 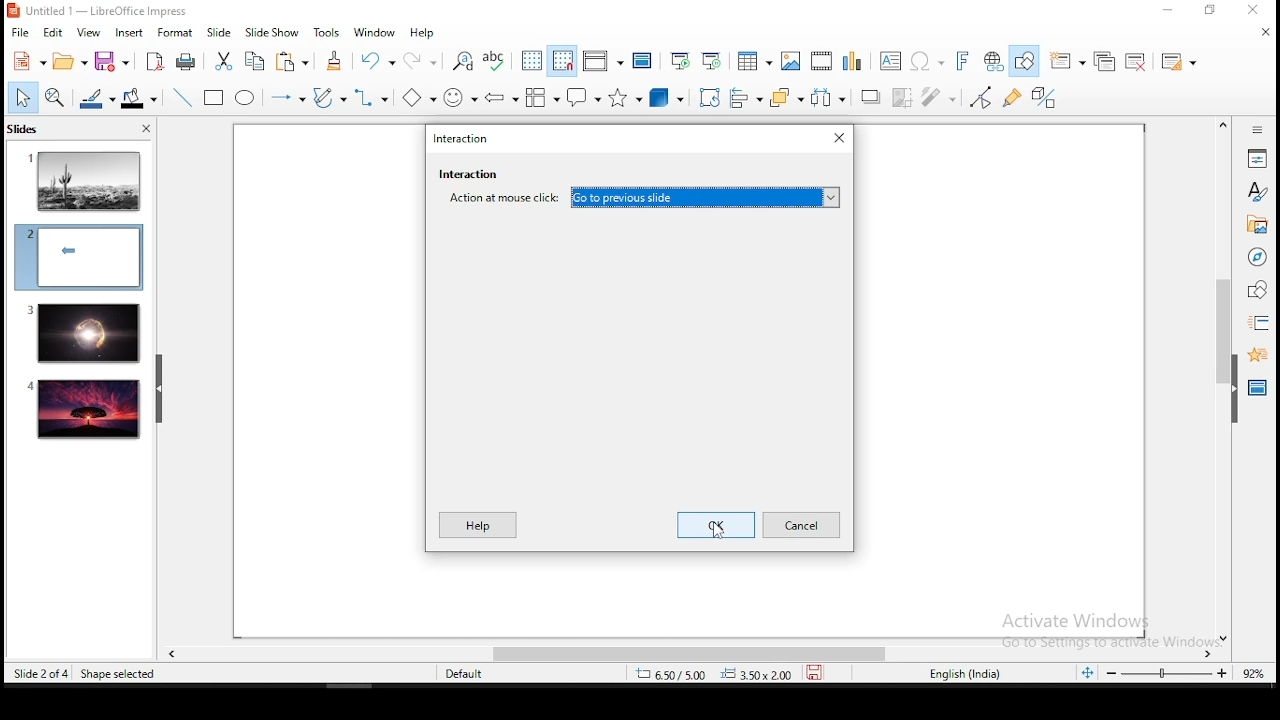 What do you see at coordinates (375, 33) in the screenshot?
I see `window` at bounding box center [375, 33].